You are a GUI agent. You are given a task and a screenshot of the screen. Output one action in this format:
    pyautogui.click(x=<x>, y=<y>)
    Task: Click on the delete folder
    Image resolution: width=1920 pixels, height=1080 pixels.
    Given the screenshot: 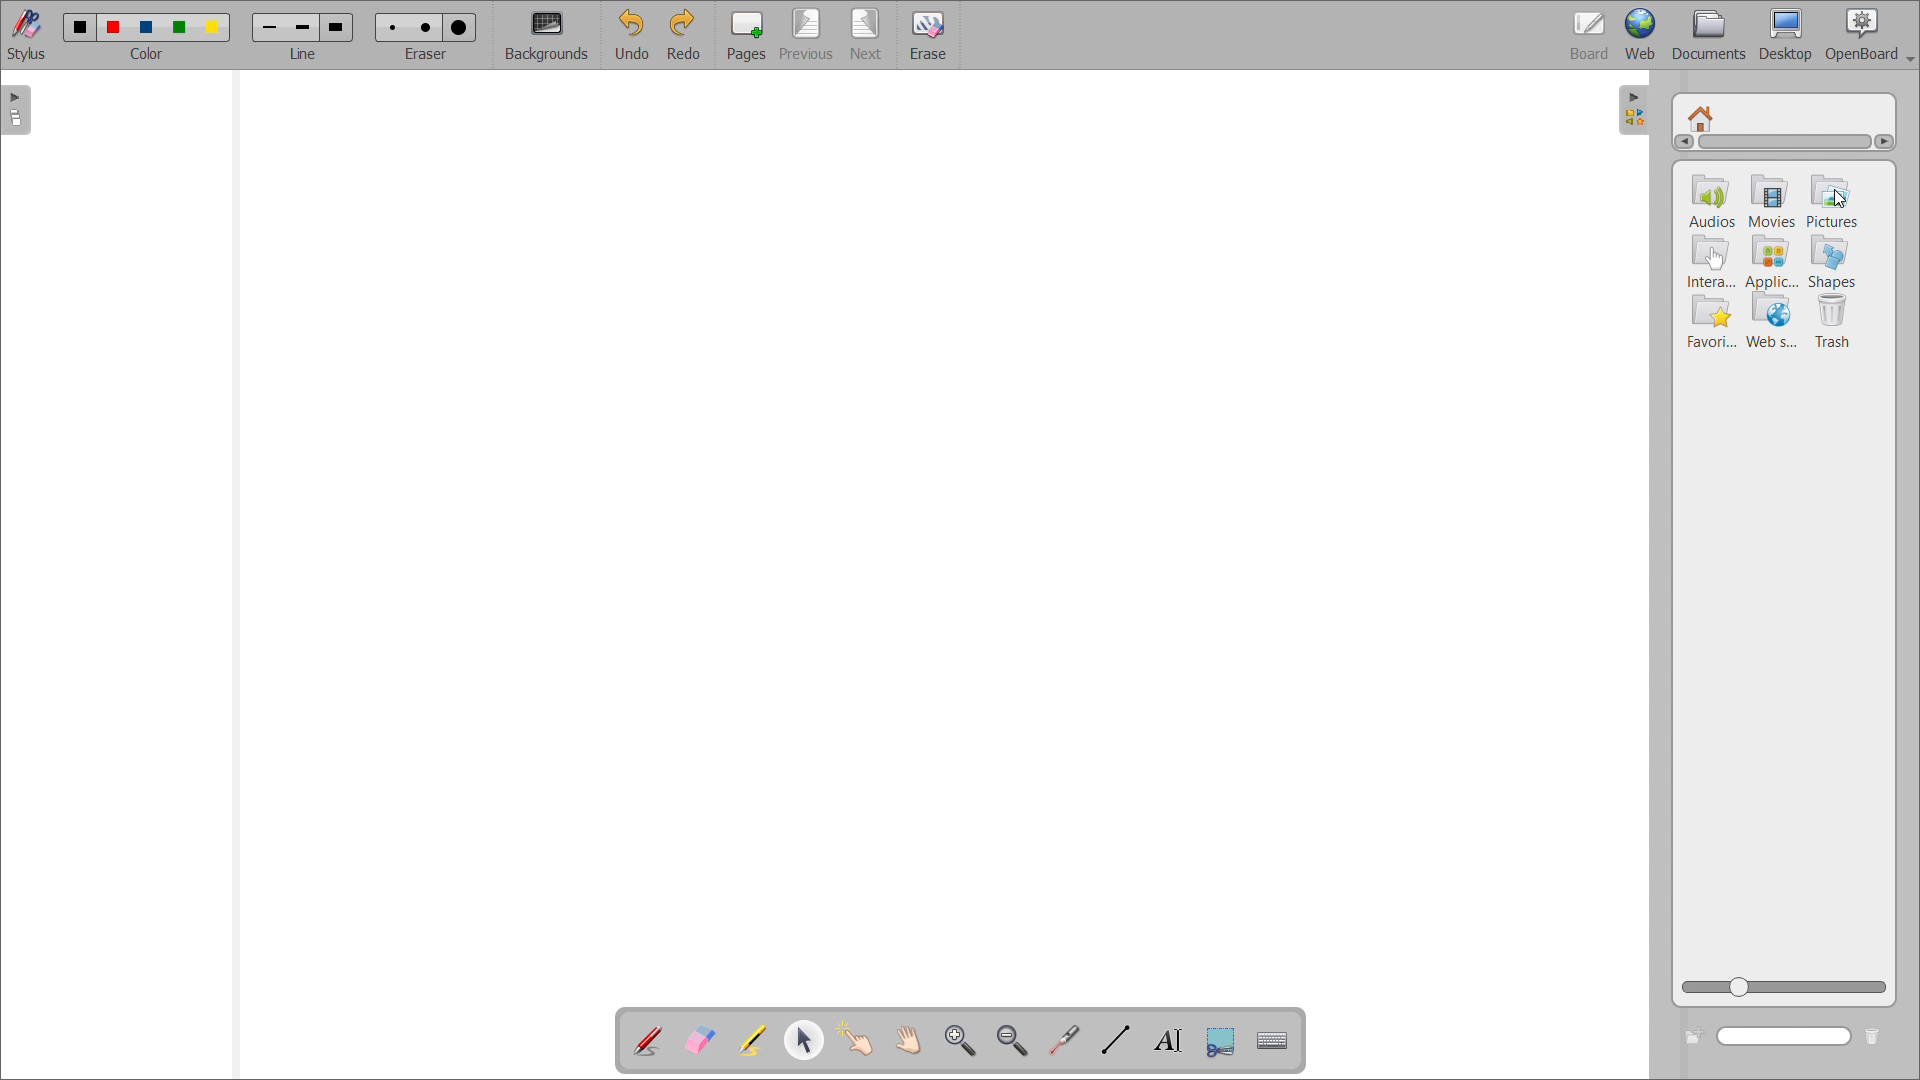 What is the action you would take?
    pyautogui.click(x=1875, y=1038)
    